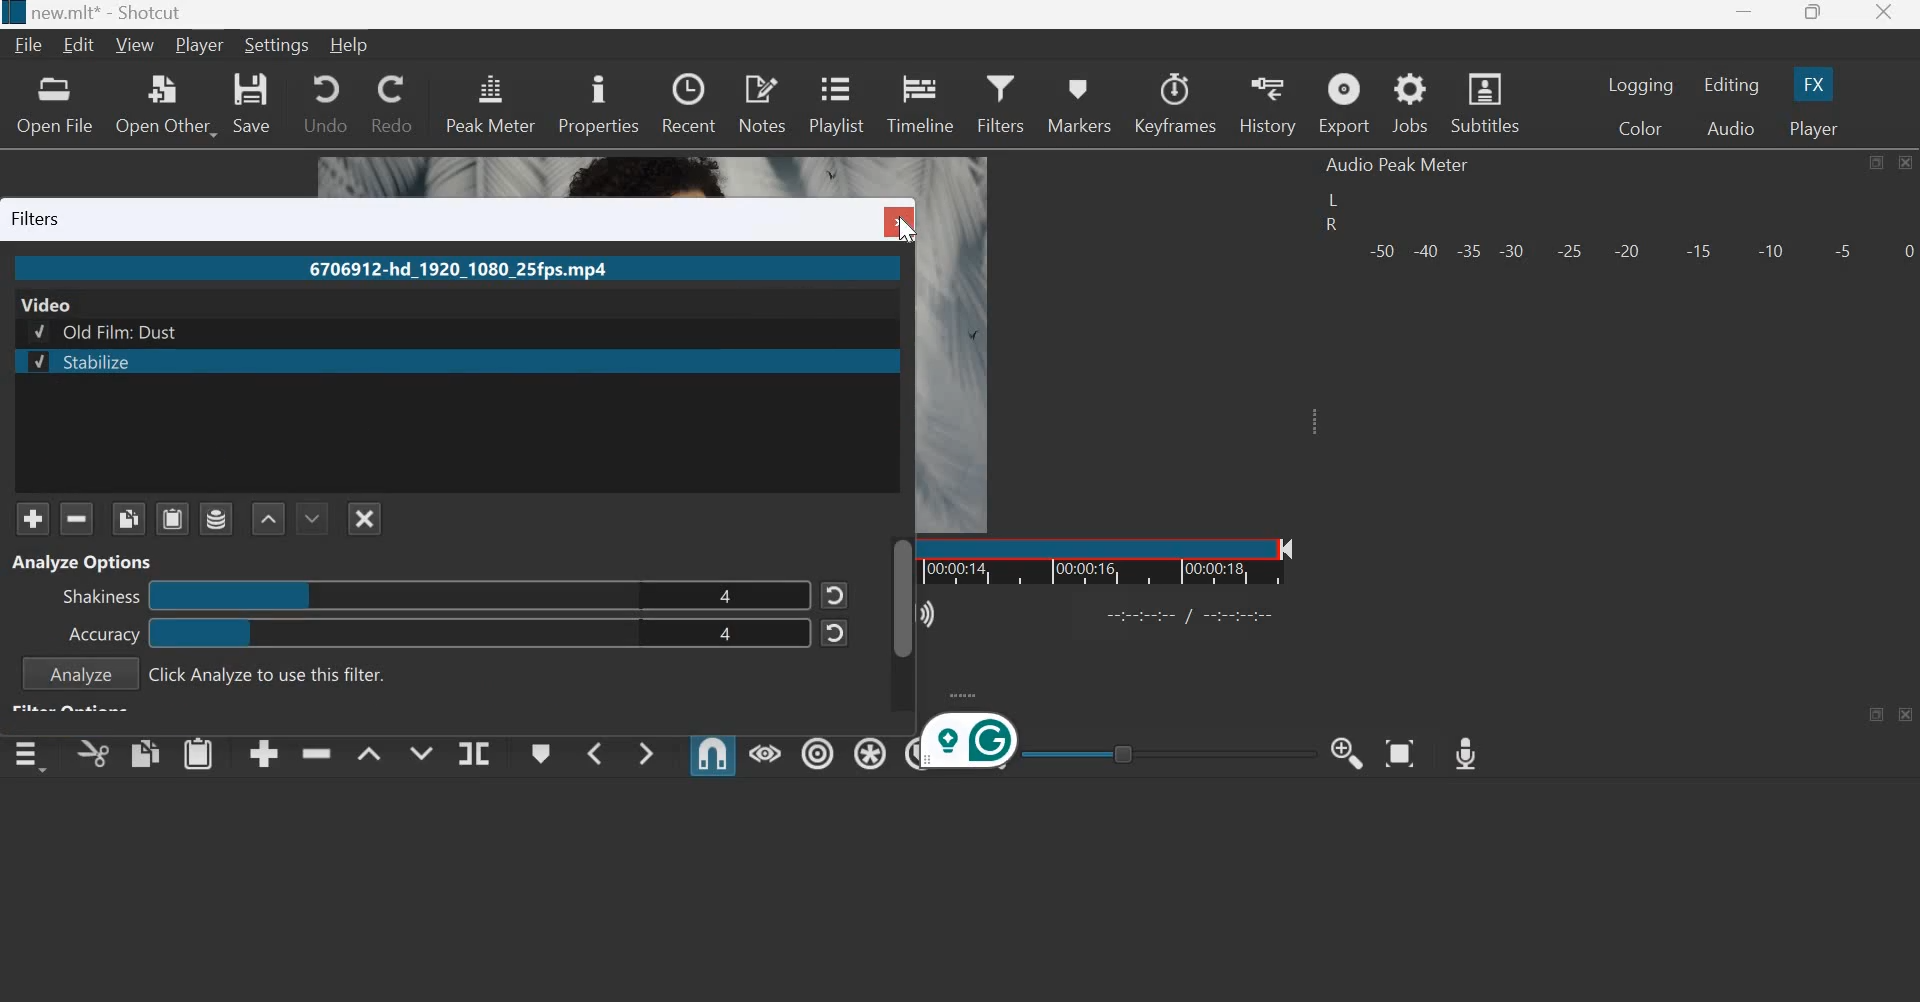  What do you see at coordinates (598, 101) in the screenshot?
I see `Properties` at bounding box center [598, 101].